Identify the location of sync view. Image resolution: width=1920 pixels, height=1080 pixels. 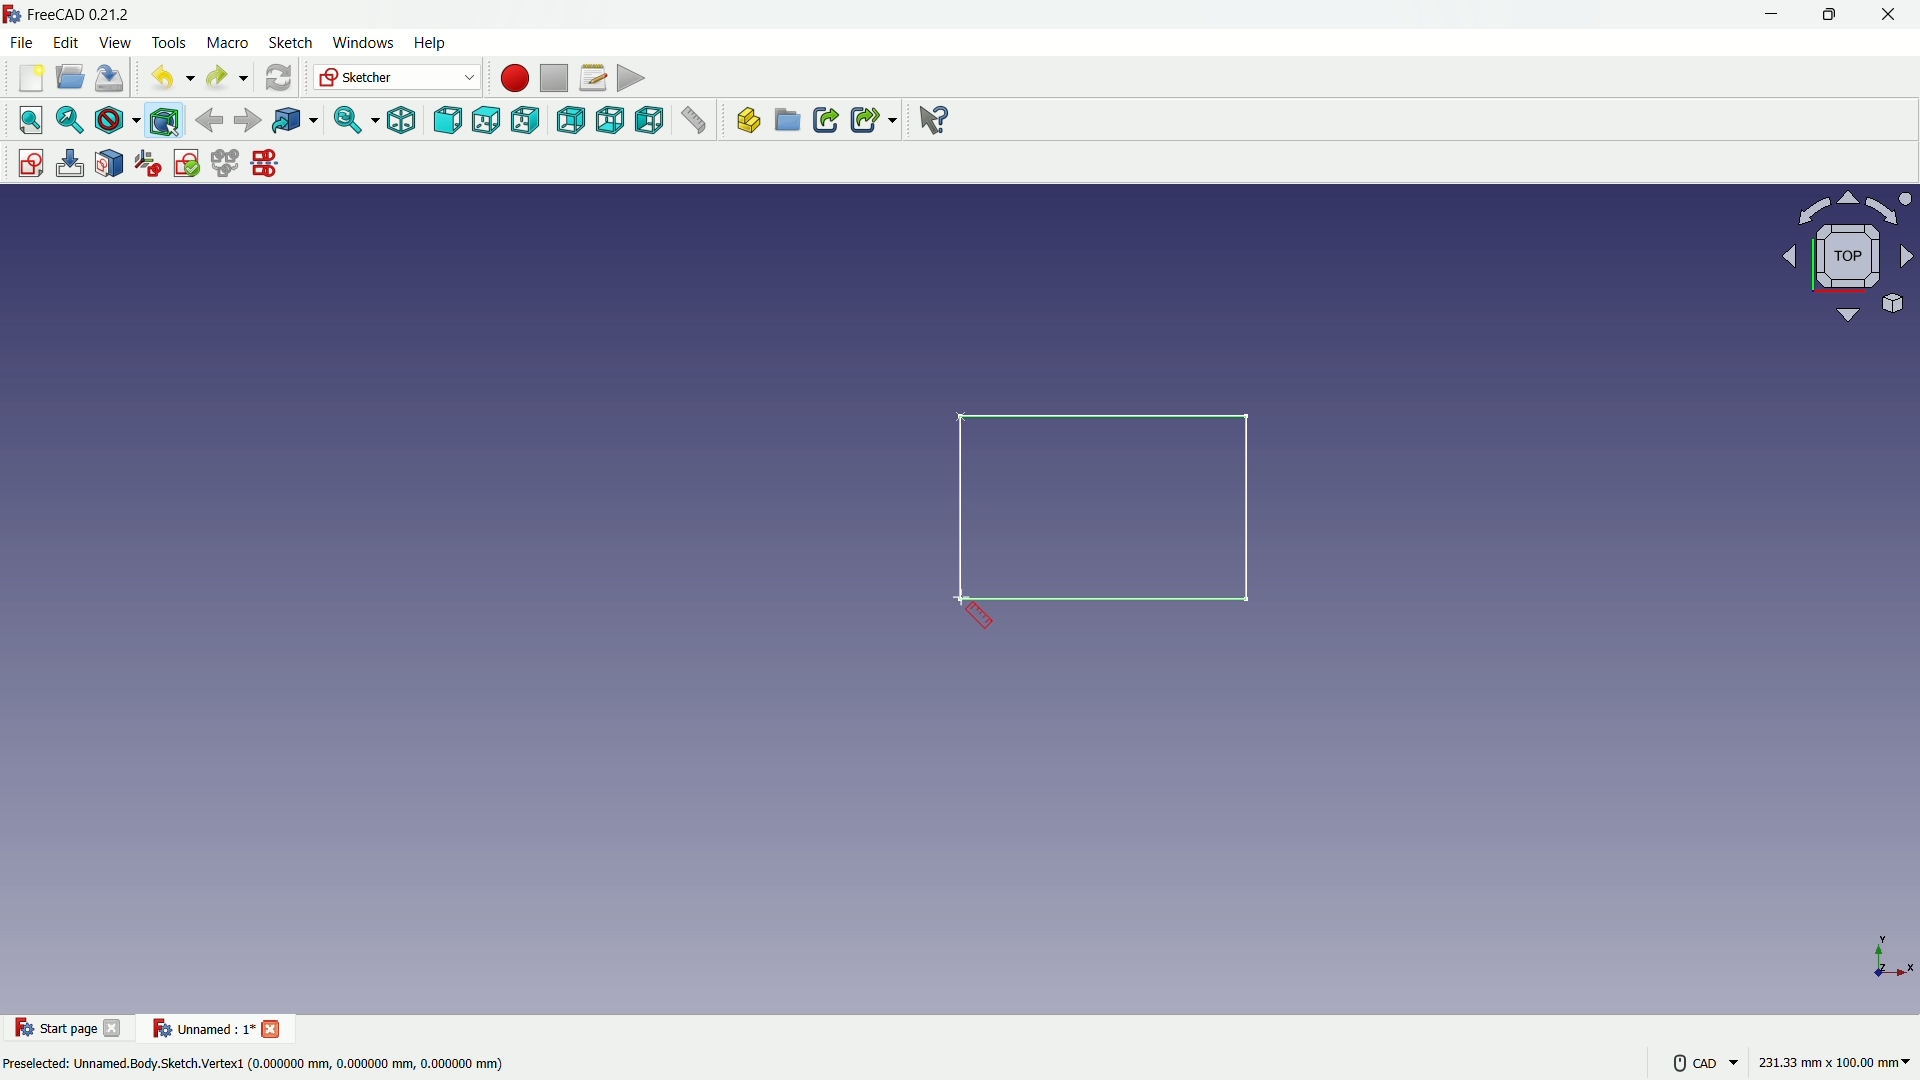
(349, 121).